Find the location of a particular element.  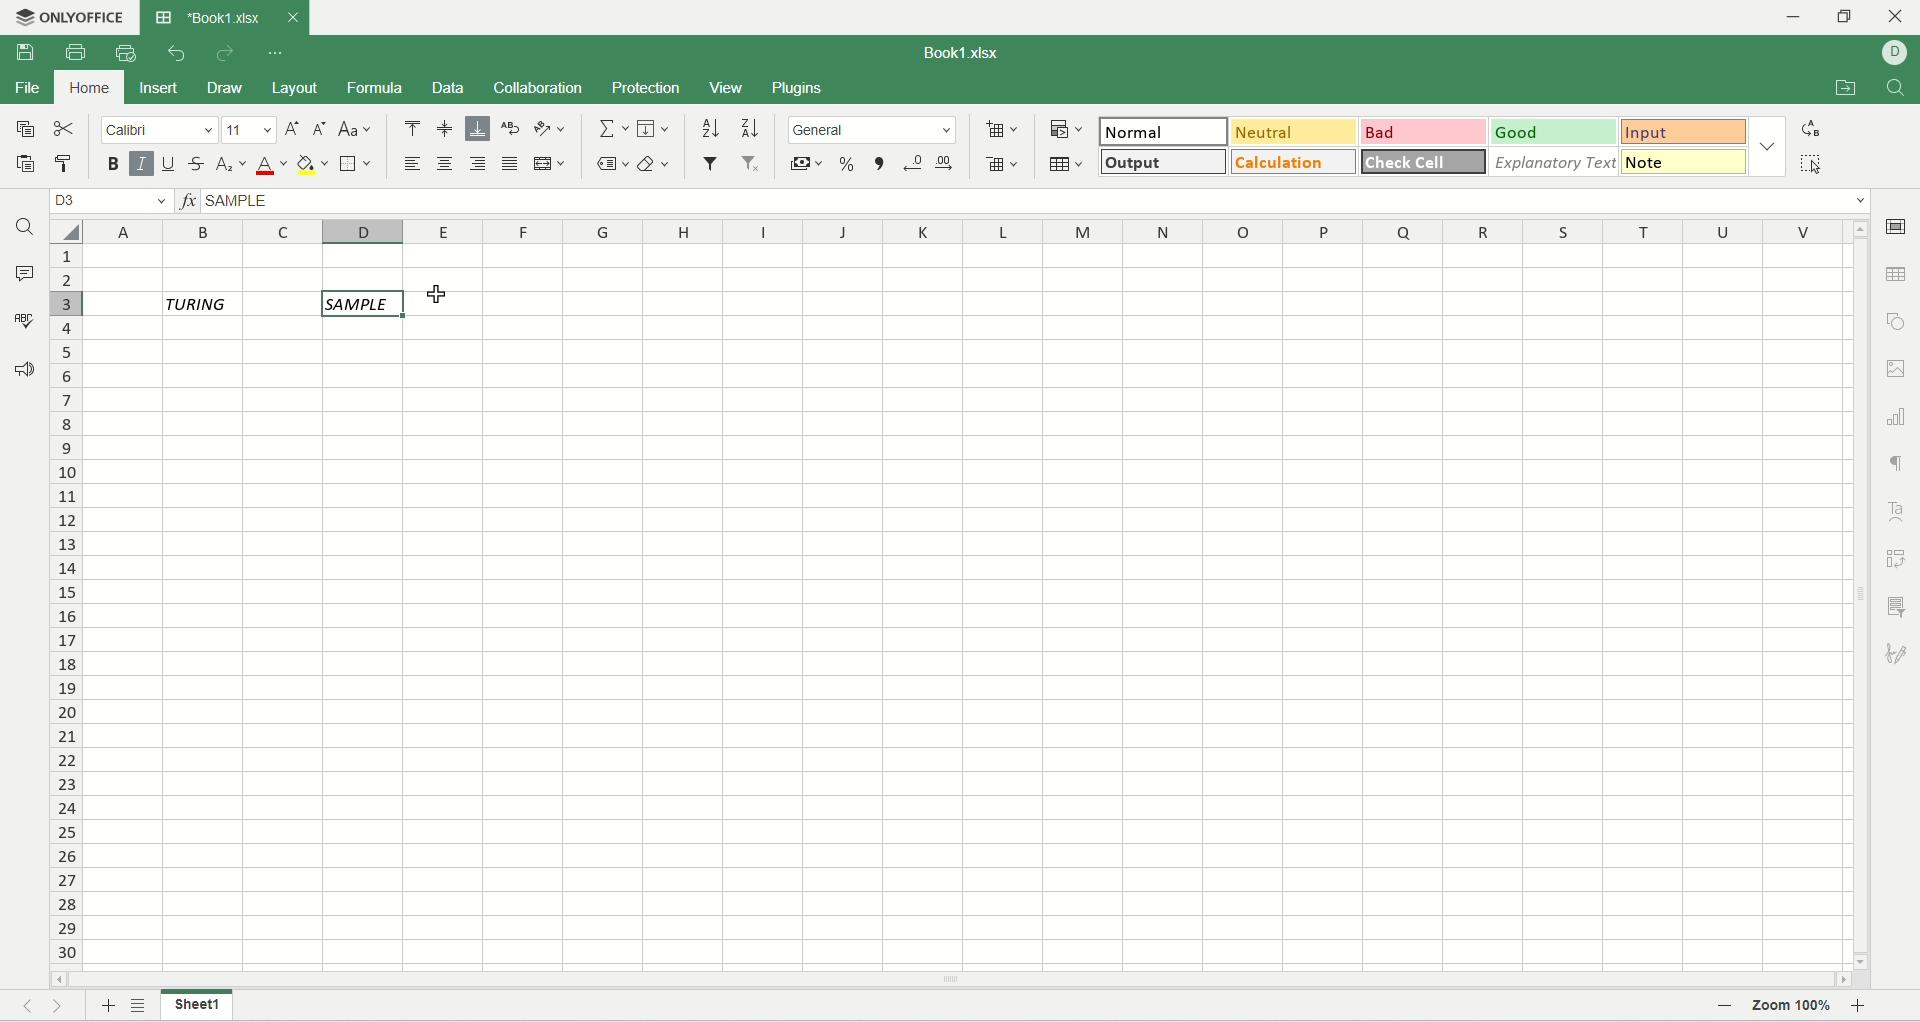

layout is located at coordinates (299, 91).